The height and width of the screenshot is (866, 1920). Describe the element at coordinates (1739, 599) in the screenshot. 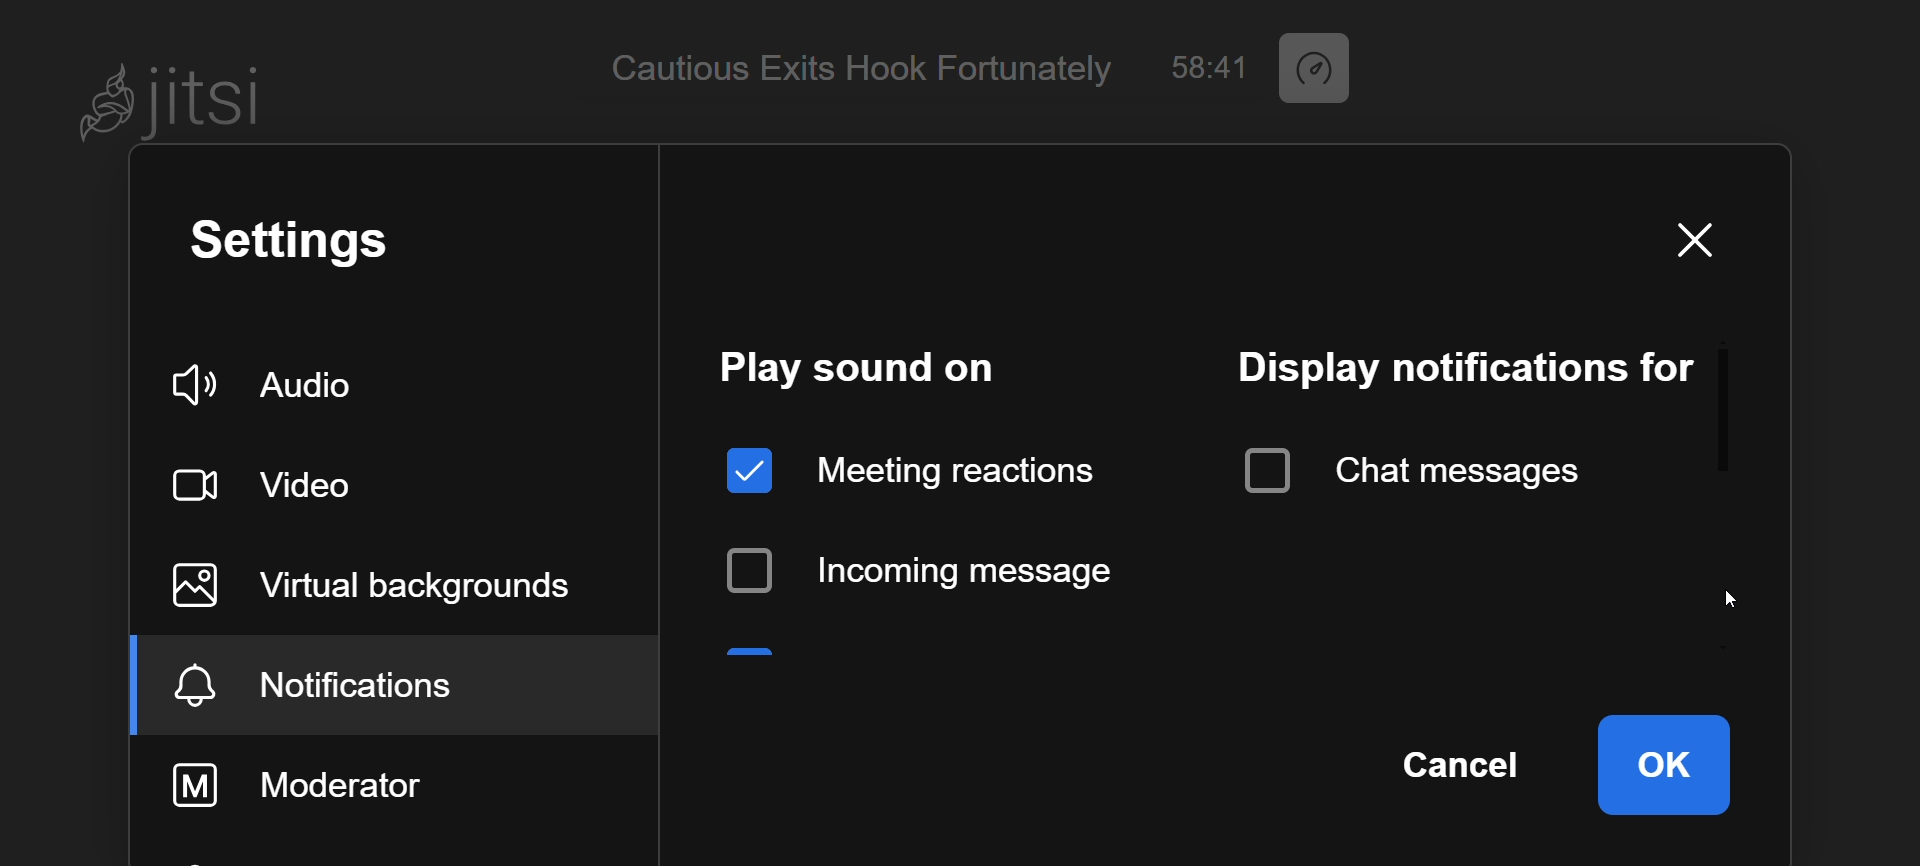

I see `cursor` at that location.